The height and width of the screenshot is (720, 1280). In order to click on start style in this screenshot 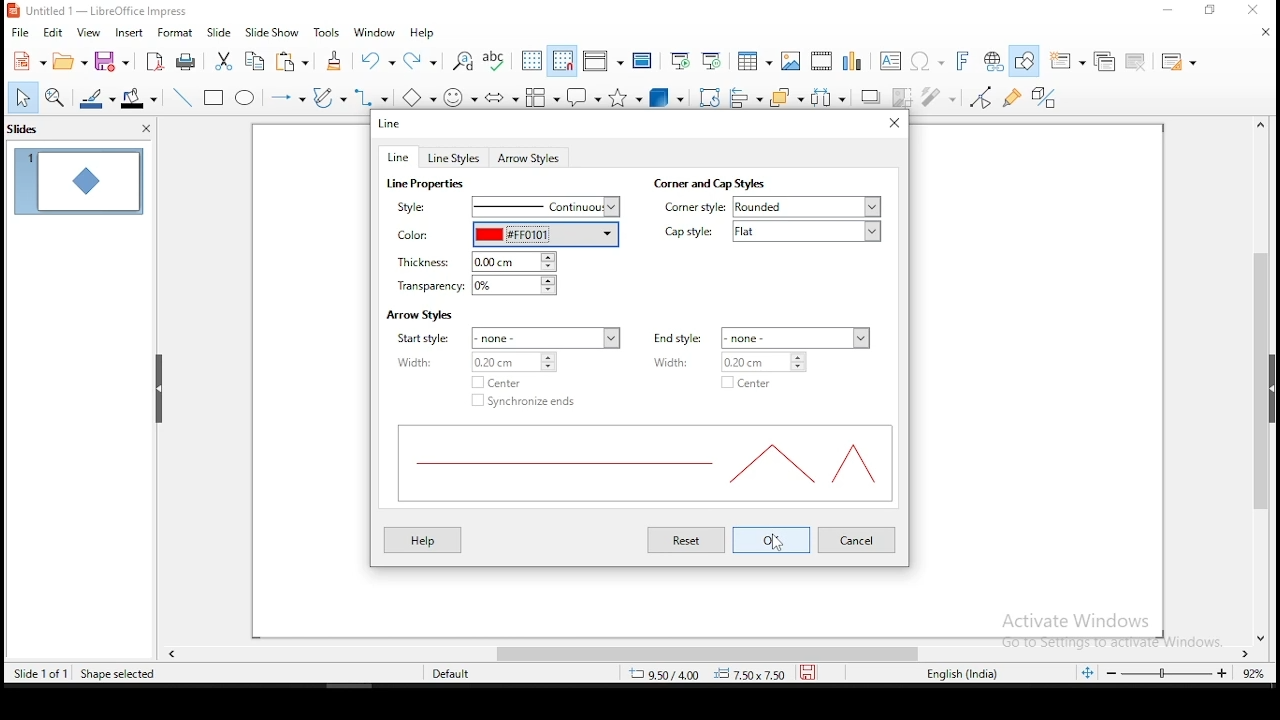, I will do `click(429, 337)`.